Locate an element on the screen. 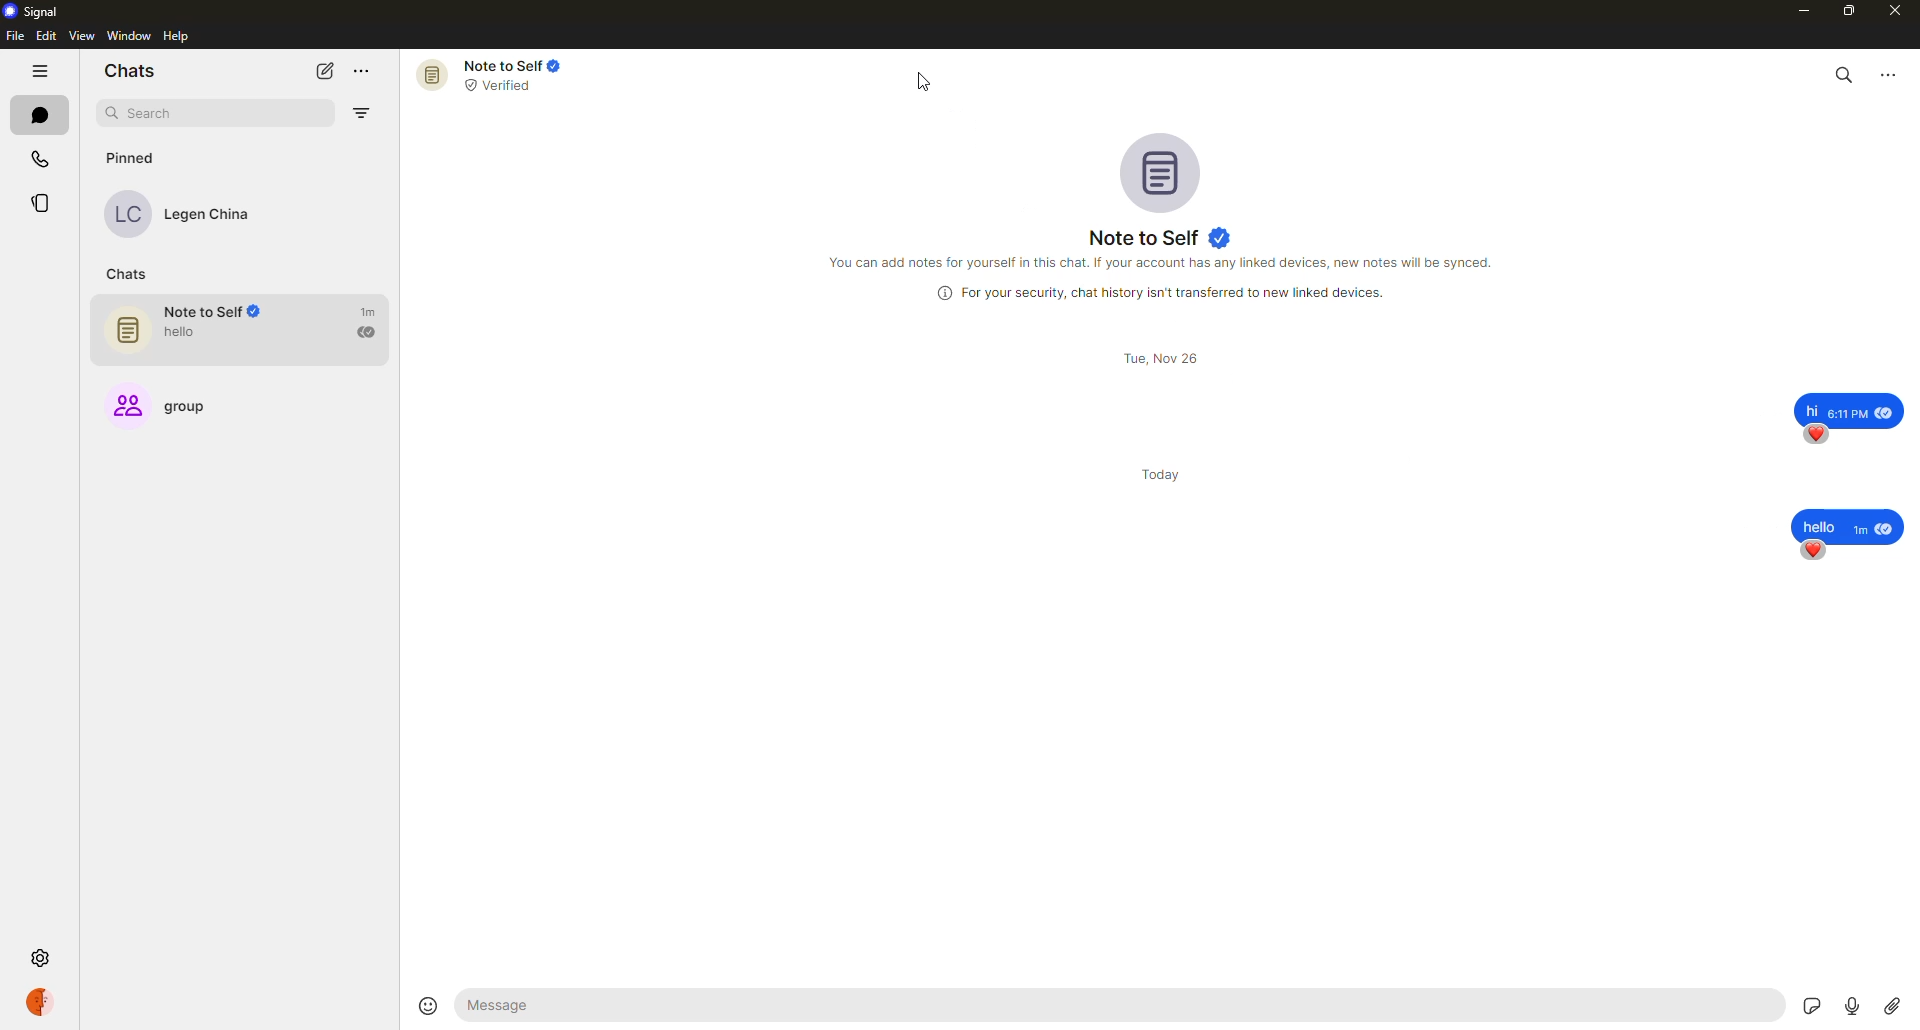 The height and width of the screenshot is (1030, 1920). chats is located at coordinates (129, 69).